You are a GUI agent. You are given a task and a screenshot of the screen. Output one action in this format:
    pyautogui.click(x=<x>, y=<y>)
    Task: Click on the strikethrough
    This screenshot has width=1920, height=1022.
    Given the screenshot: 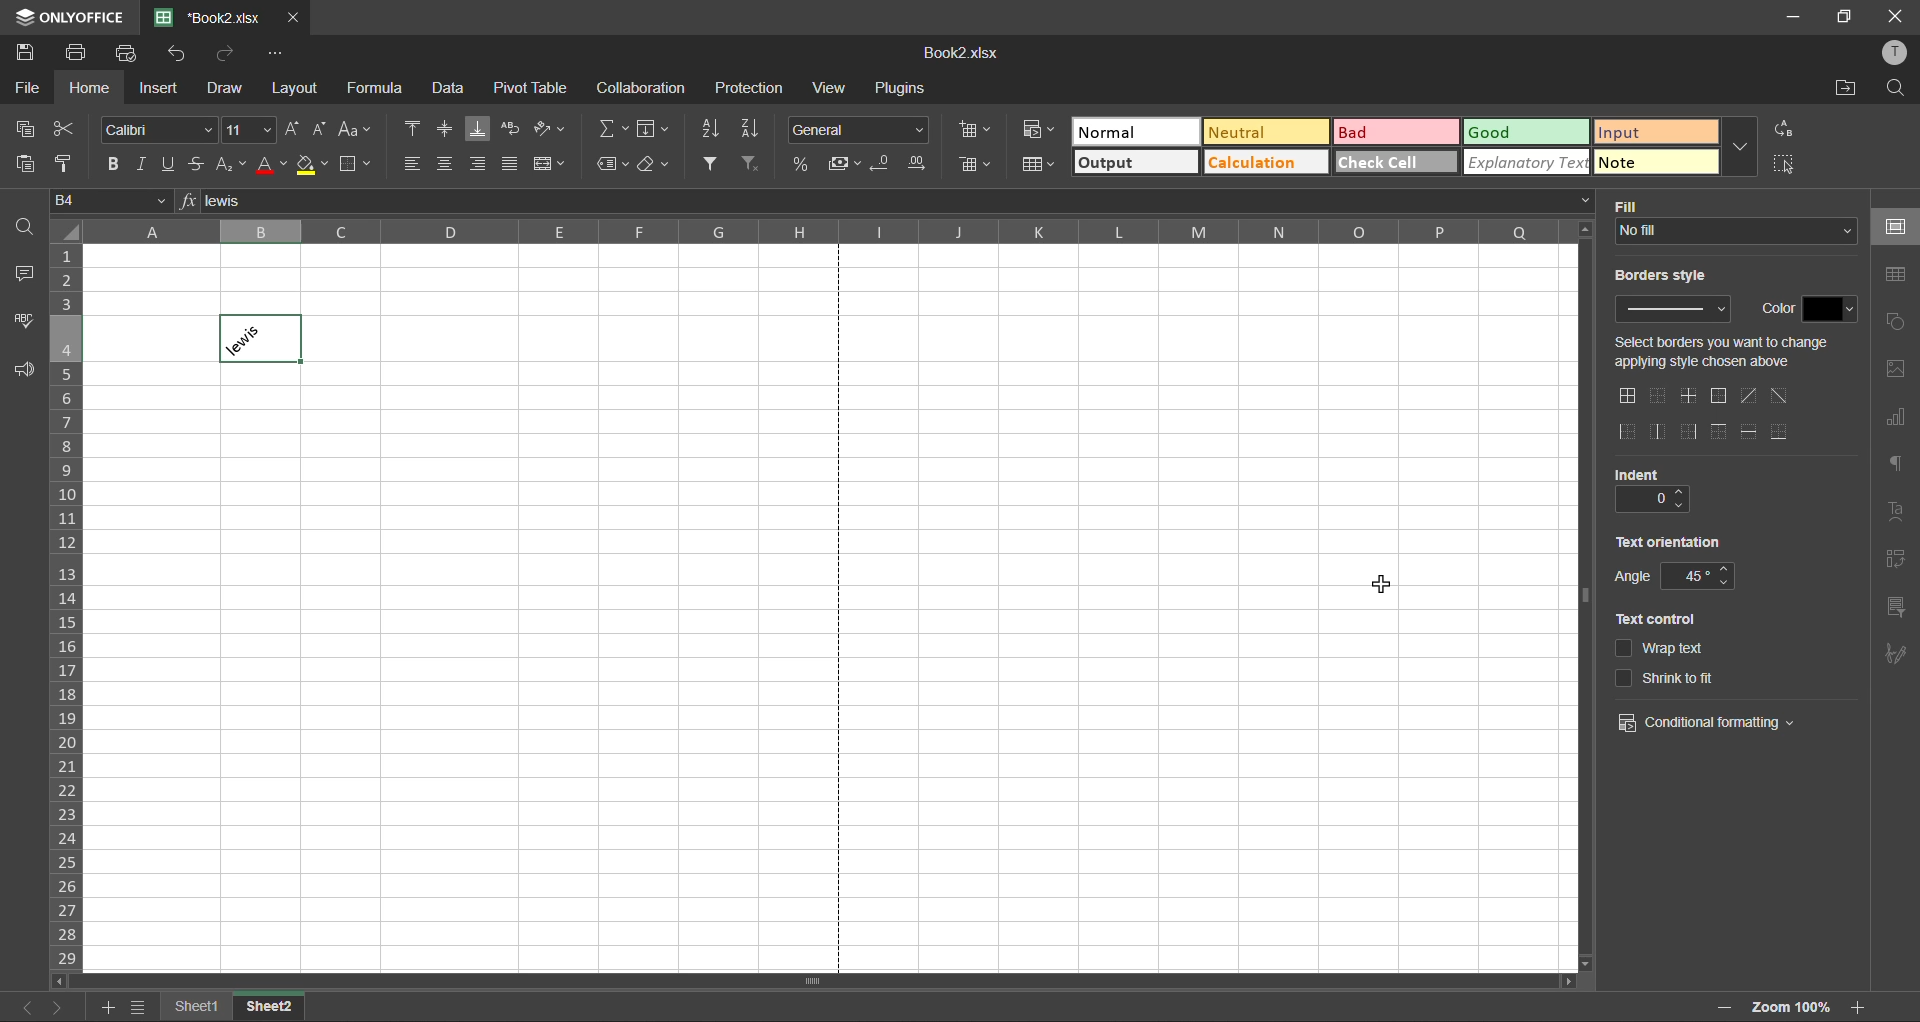 What is the action you would take?
    pyautogui.click(x=196, y=164)
    